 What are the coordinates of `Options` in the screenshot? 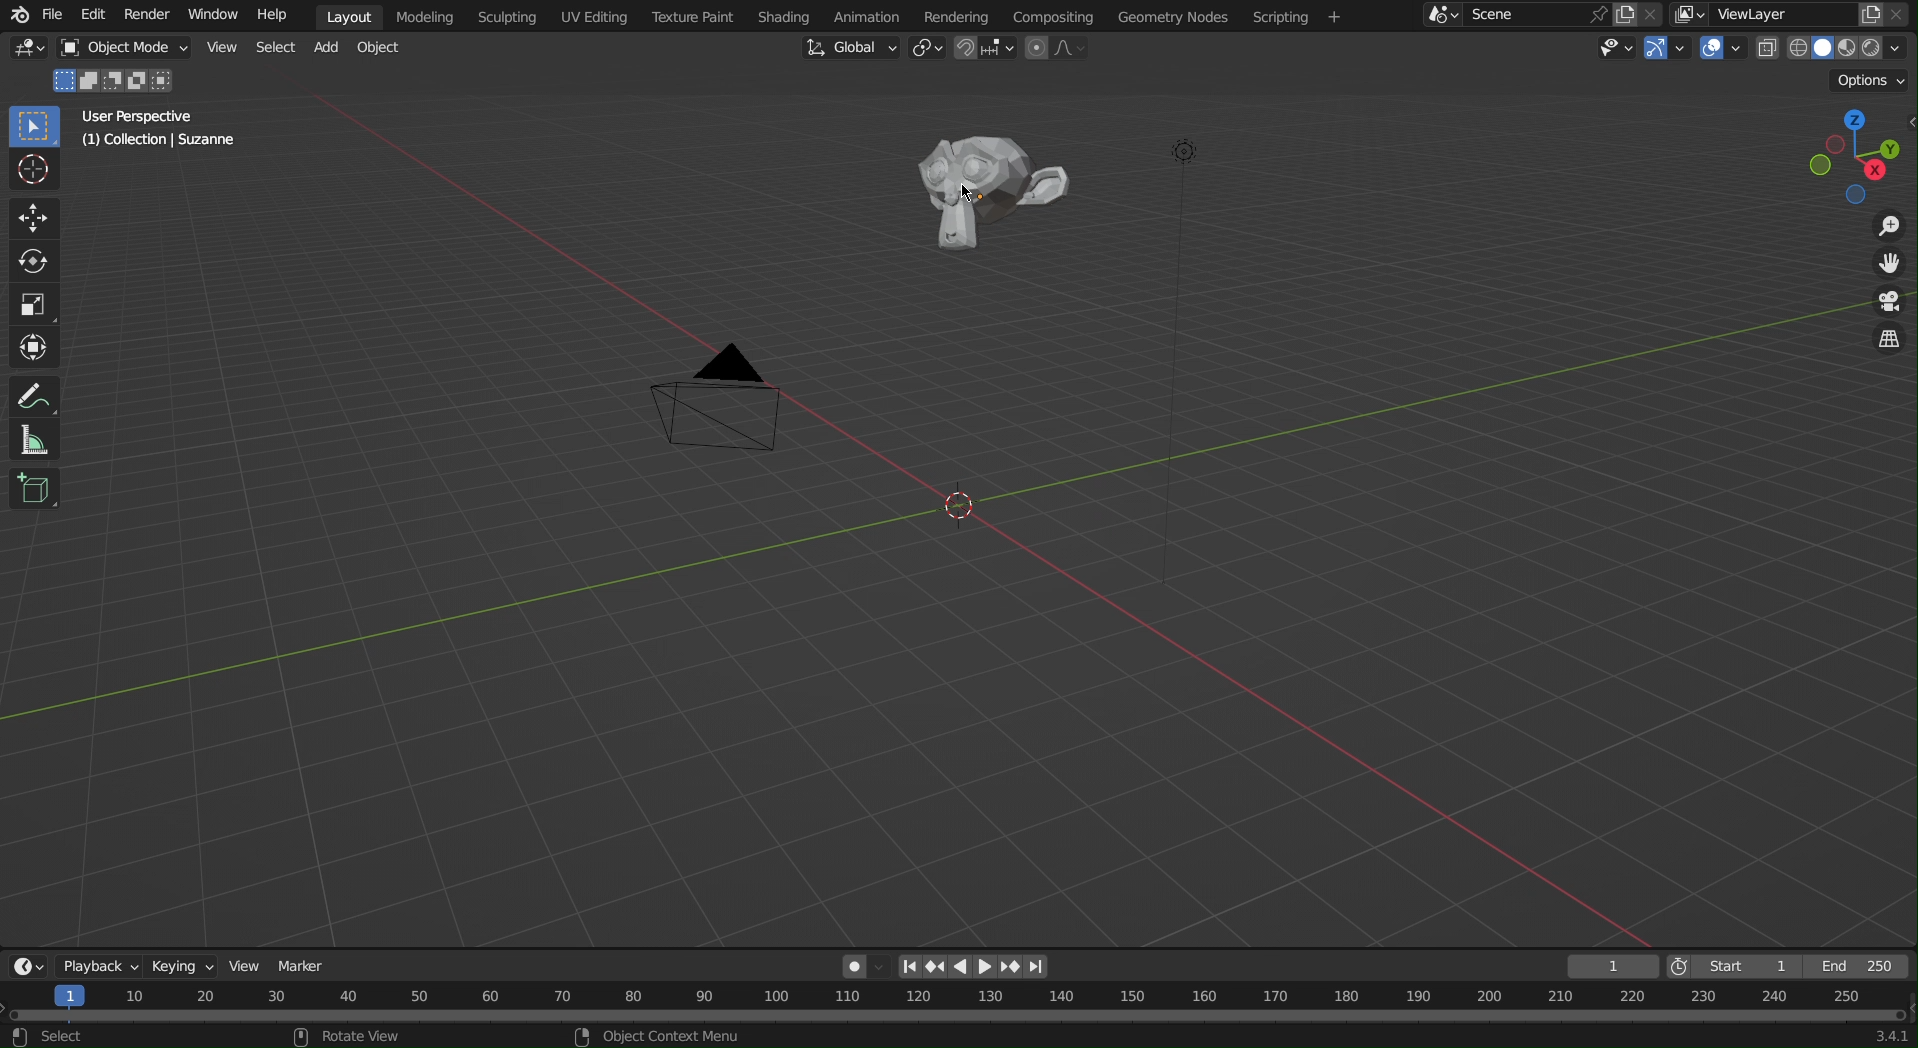 It's located at (1871, 79).